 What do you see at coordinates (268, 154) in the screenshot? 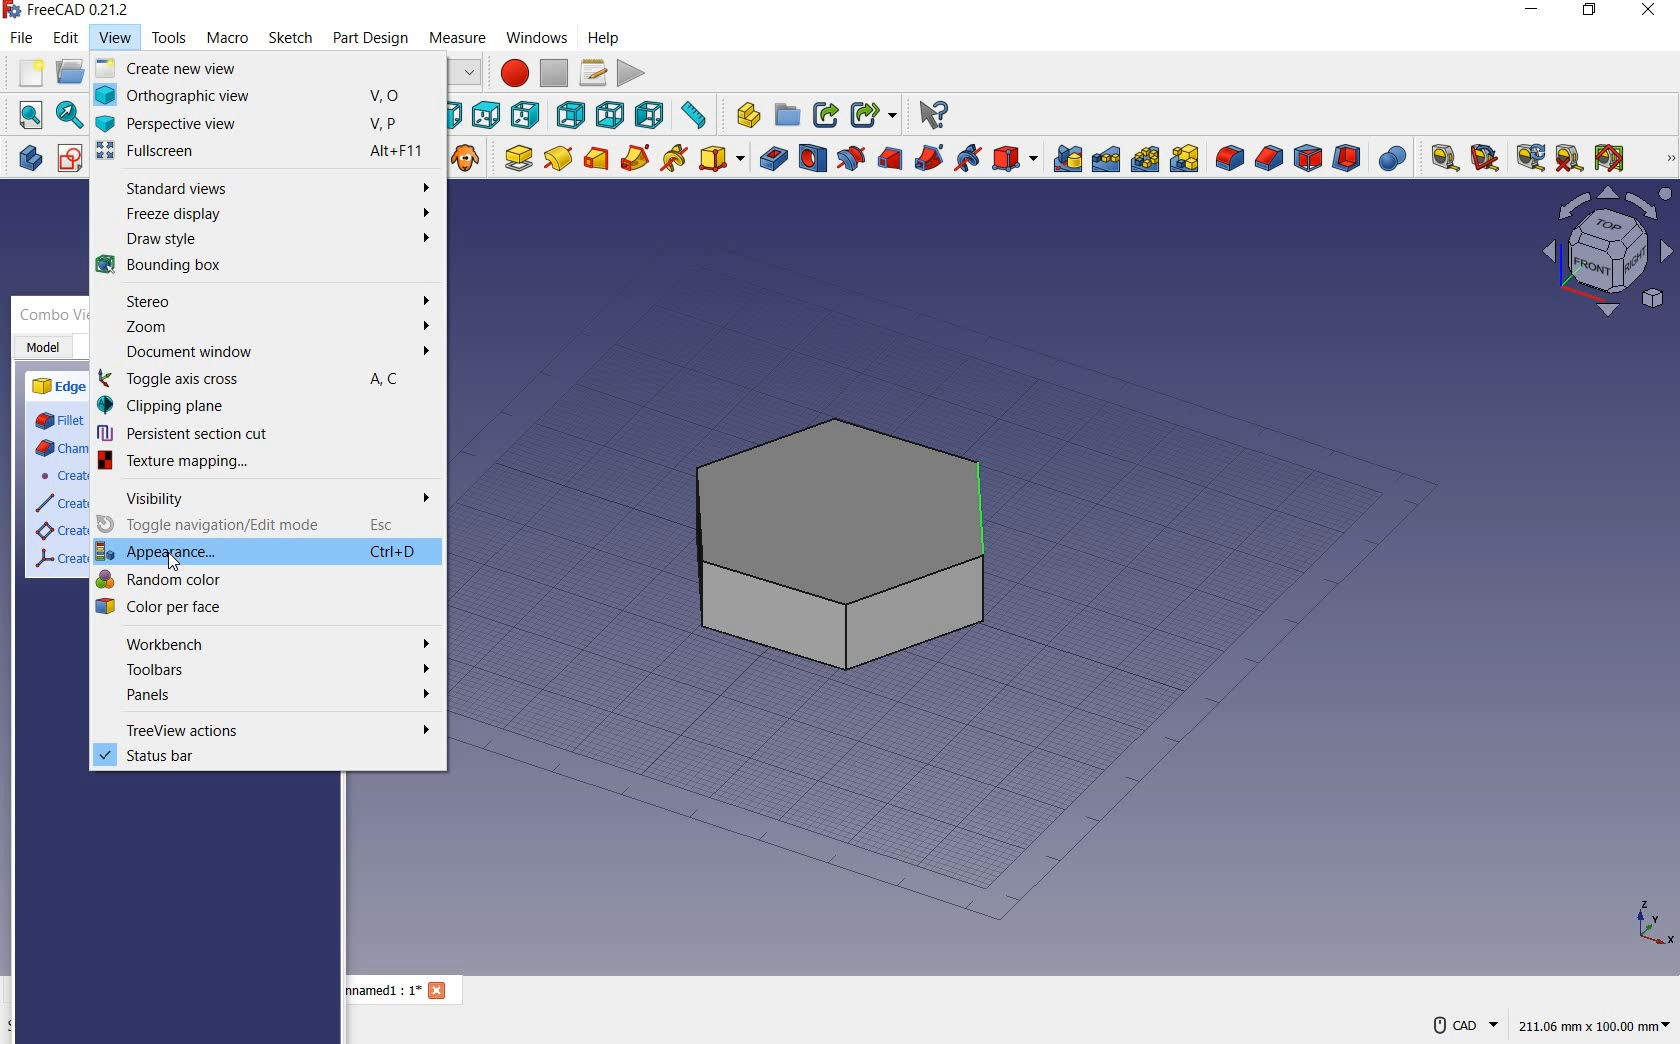
I see `fullscreen` at bounding box center [268, 154].